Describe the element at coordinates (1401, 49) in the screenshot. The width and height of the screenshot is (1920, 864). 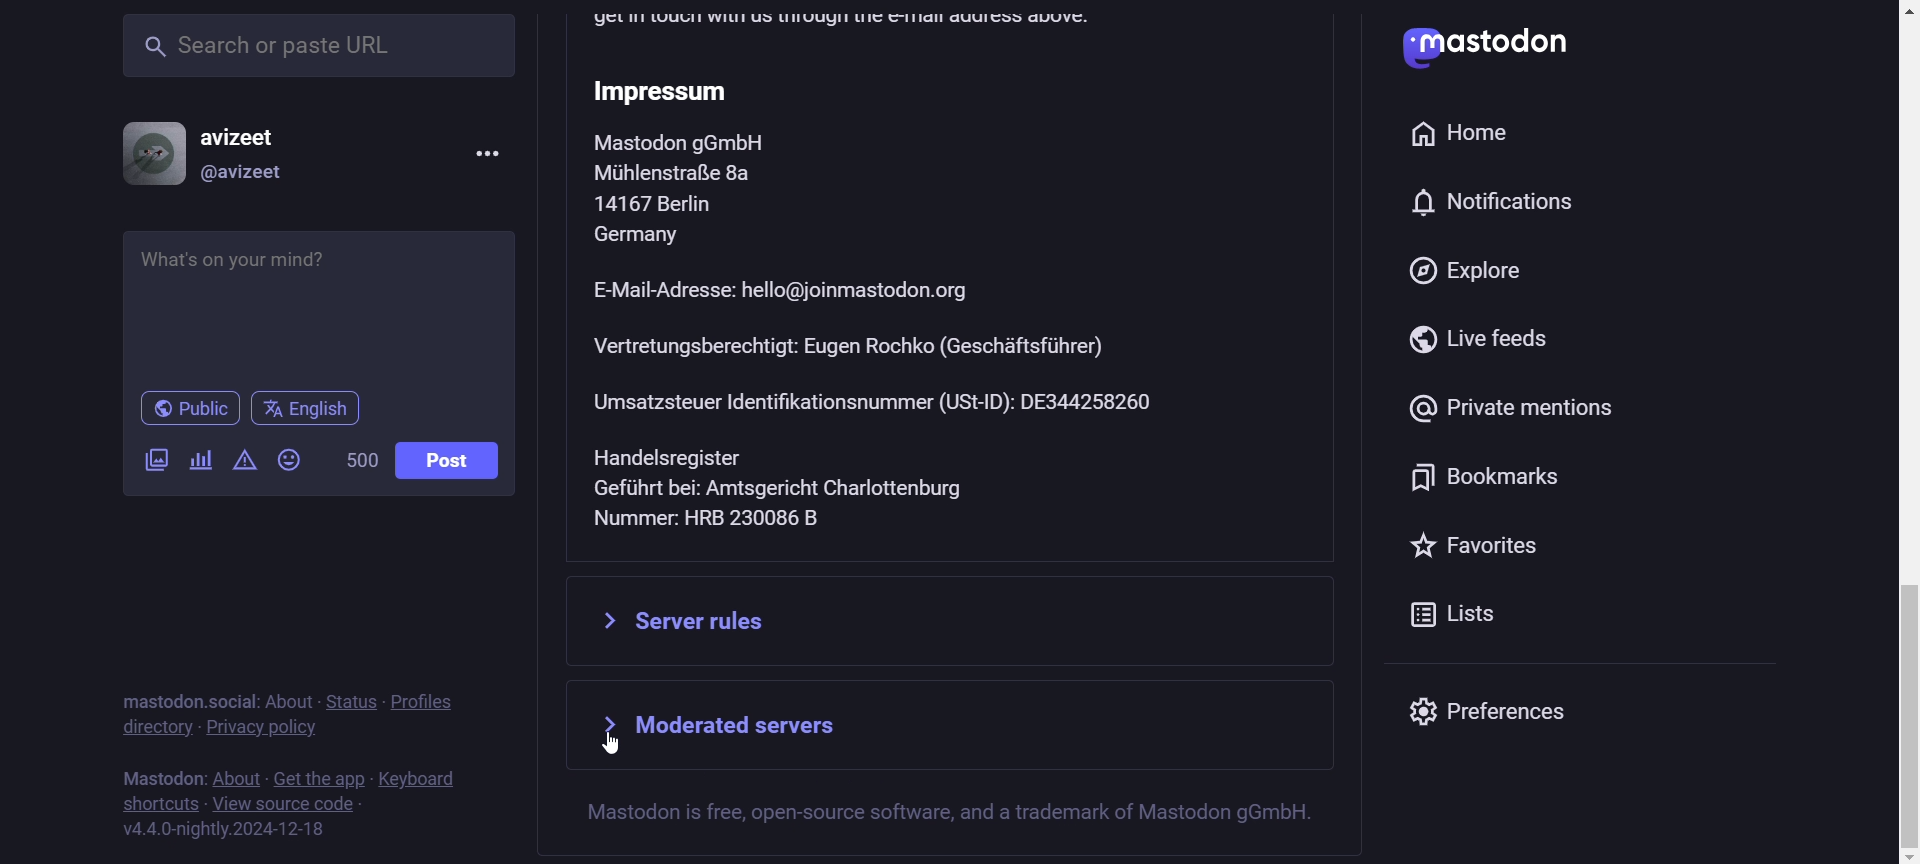
I see `logo` at that location.